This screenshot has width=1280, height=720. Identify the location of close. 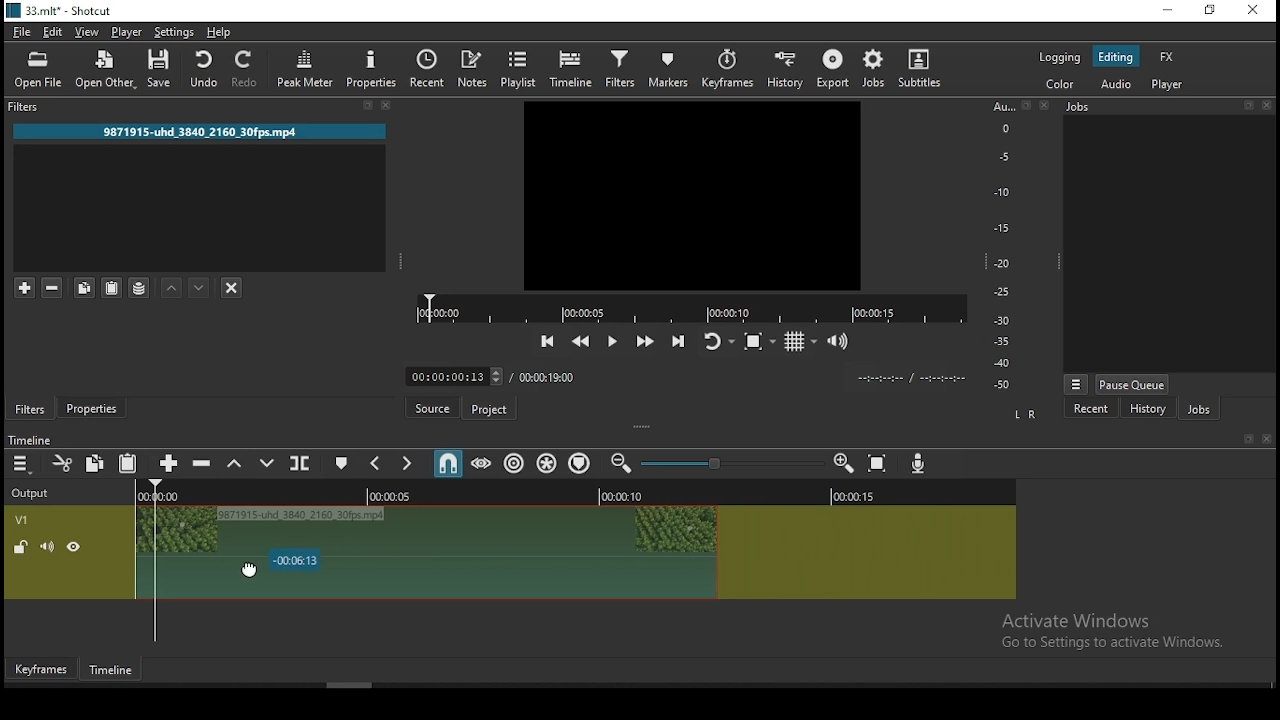
(1044, 107).